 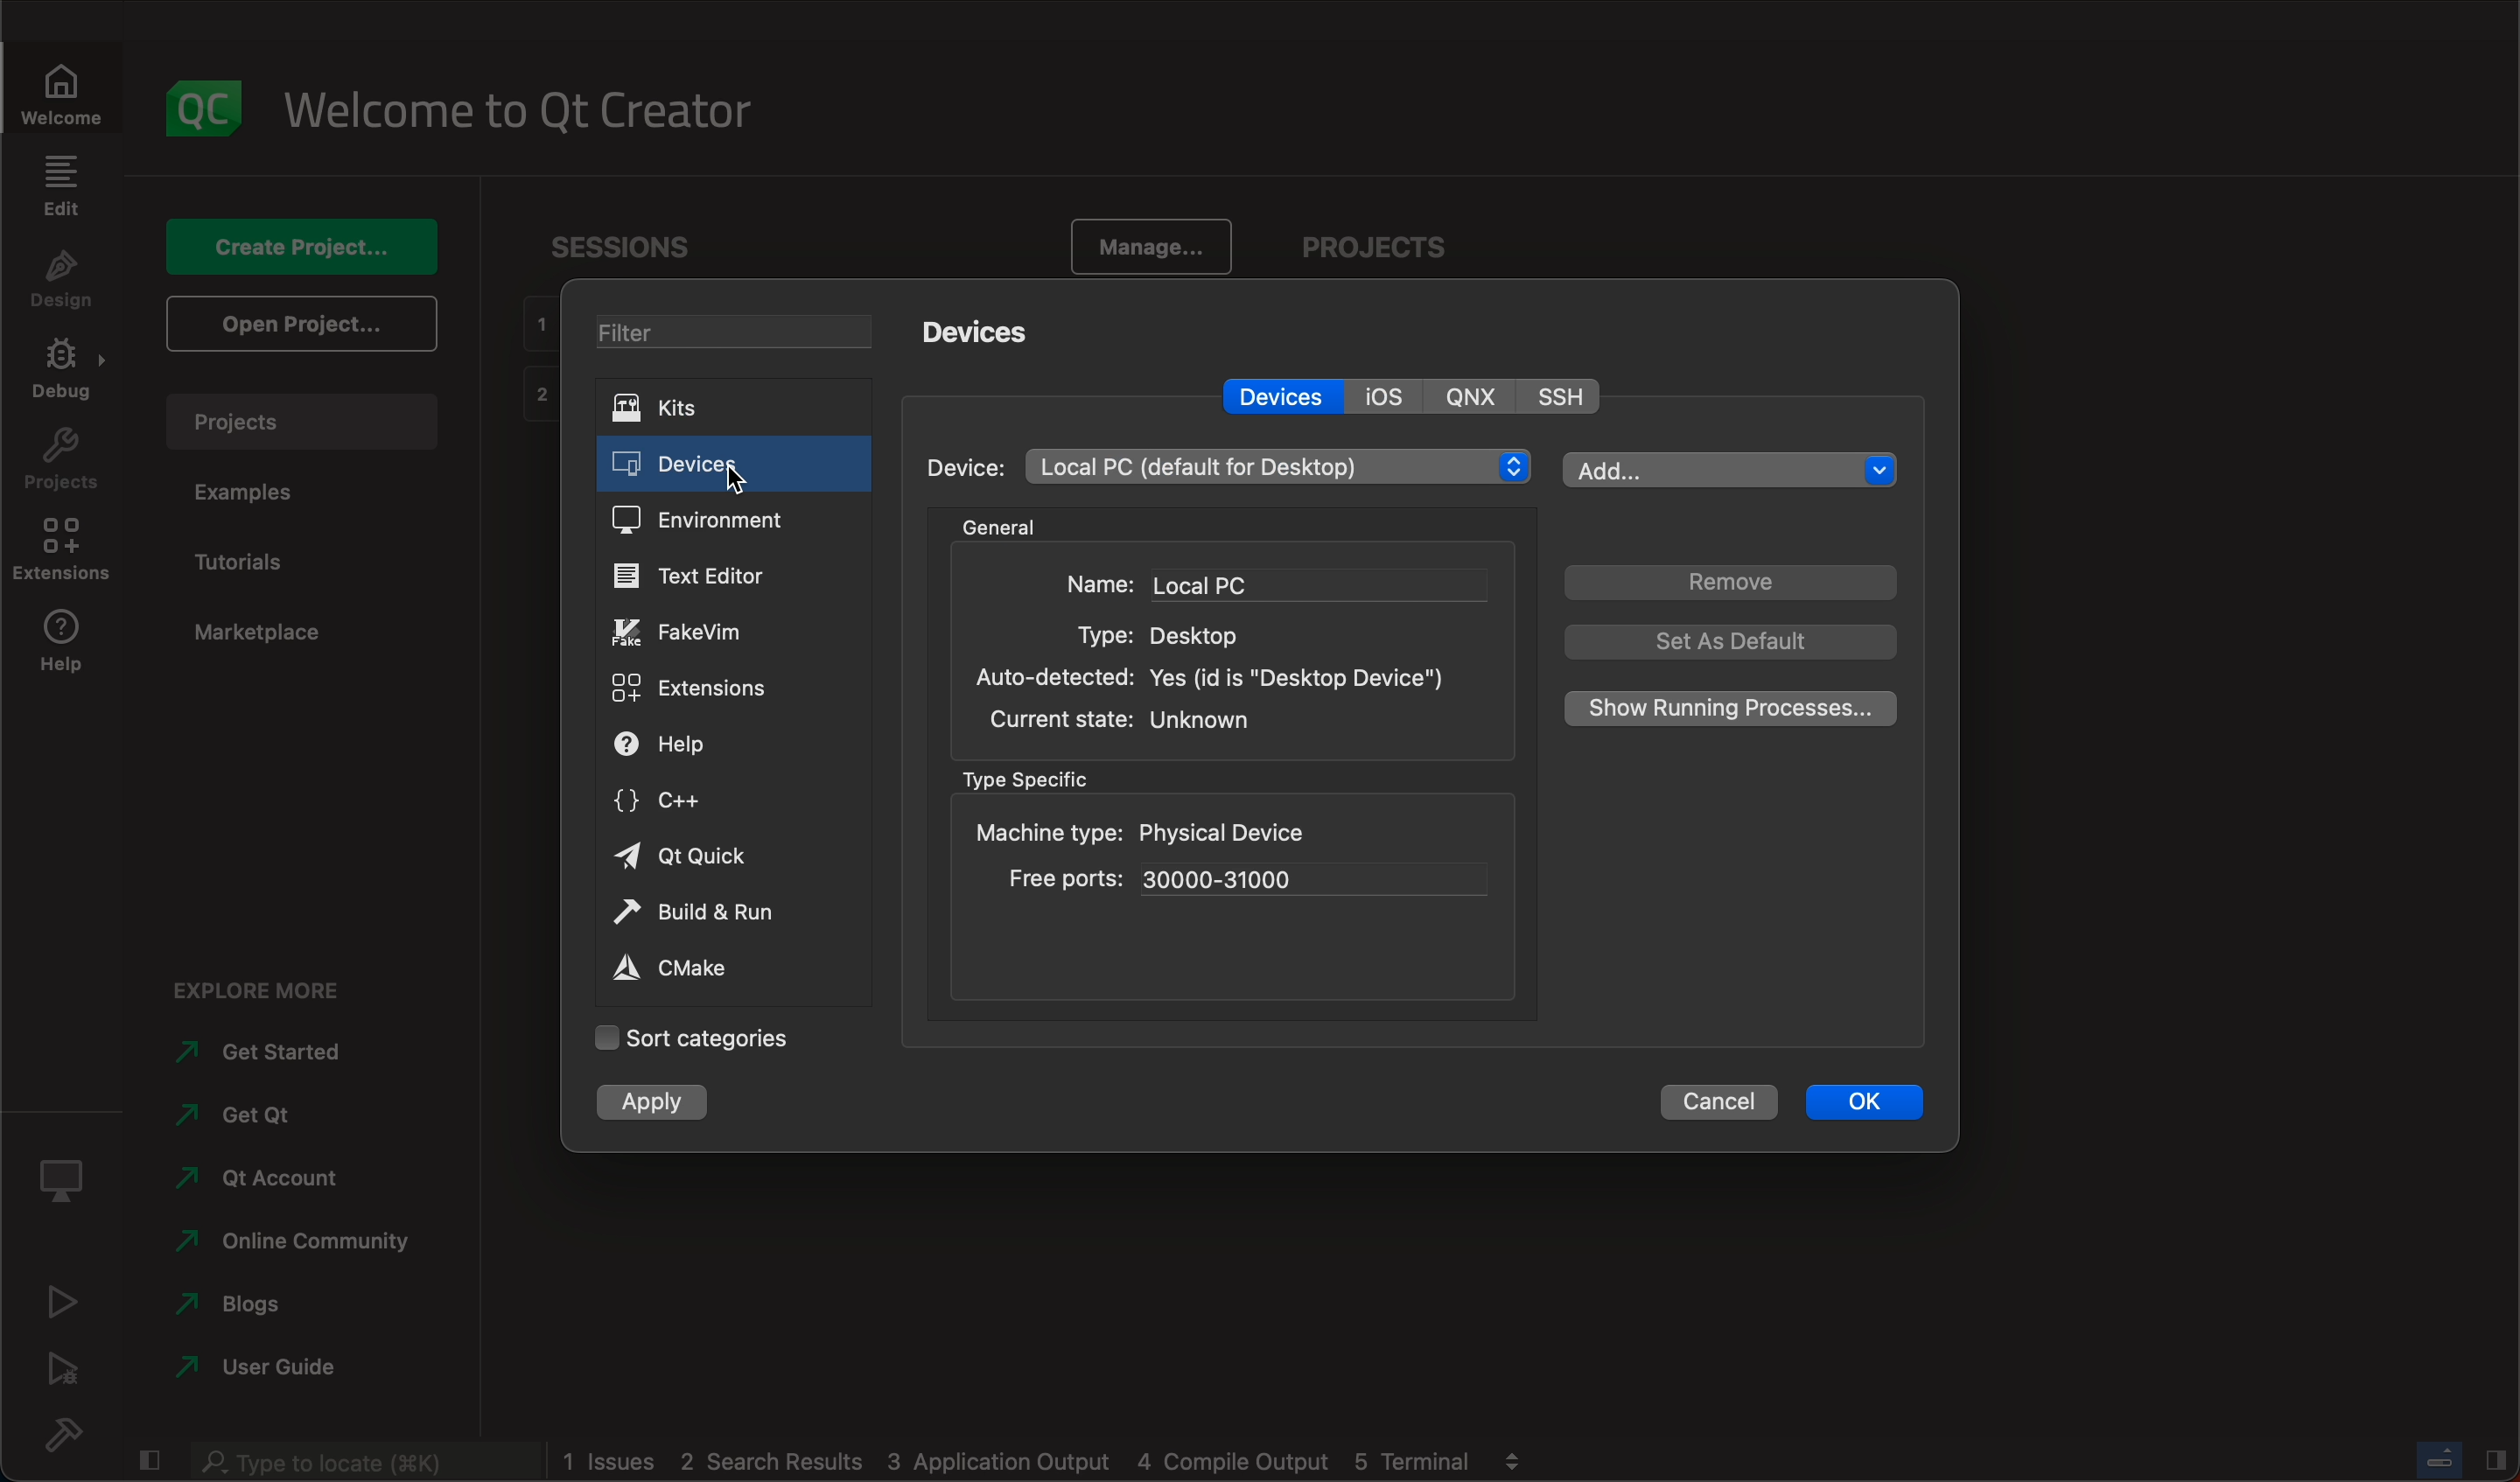 What do you see at coordinates (968, 467) in the screenshot?
I see `device` at bounding box center [968, 467].